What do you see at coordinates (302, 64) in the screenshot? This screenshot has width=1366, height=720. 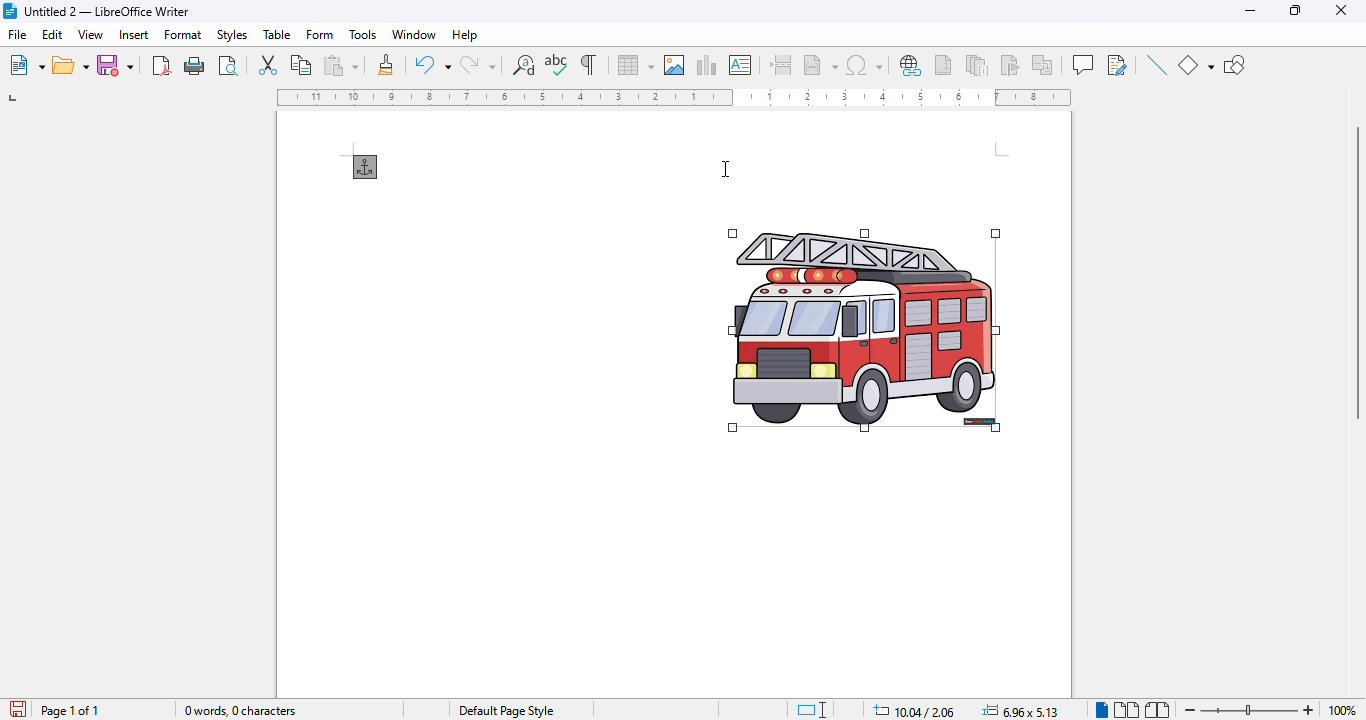 I see `copy` at bounding box center [302, 64].